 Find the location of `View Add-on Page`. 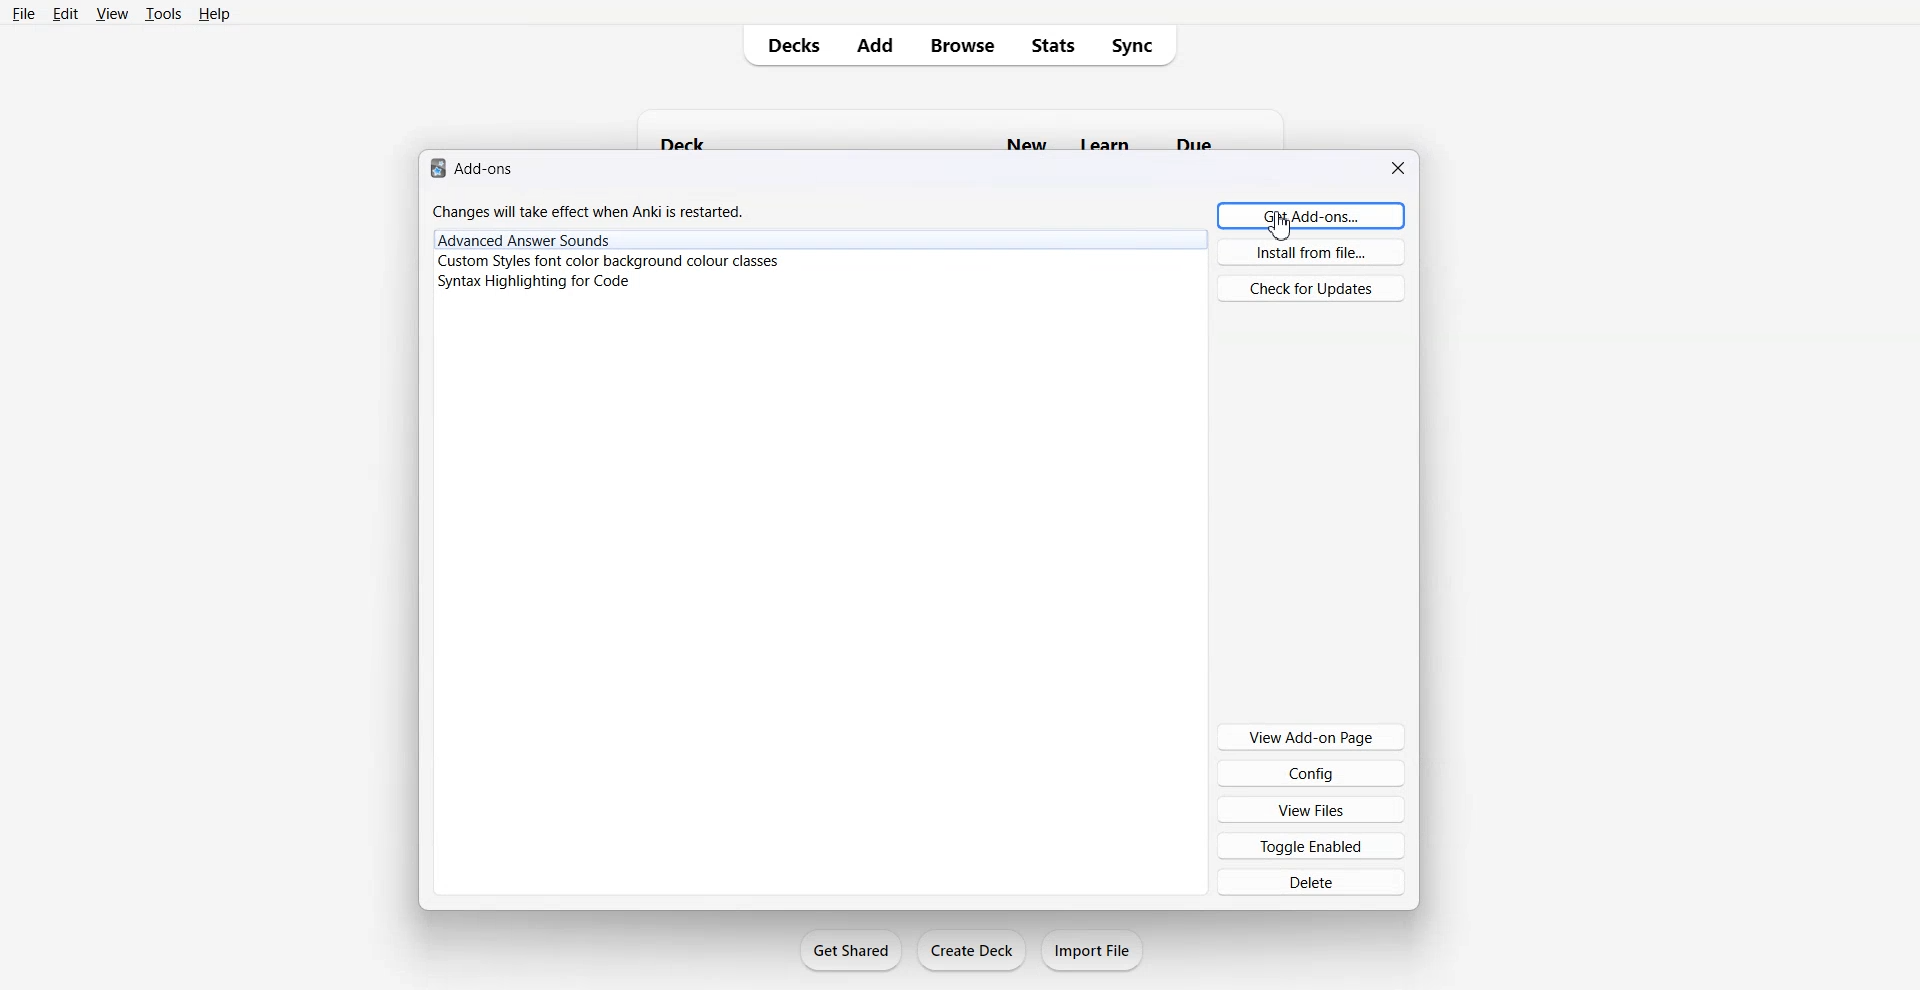

View Add-on Page is located at coordinates (1310, 736).